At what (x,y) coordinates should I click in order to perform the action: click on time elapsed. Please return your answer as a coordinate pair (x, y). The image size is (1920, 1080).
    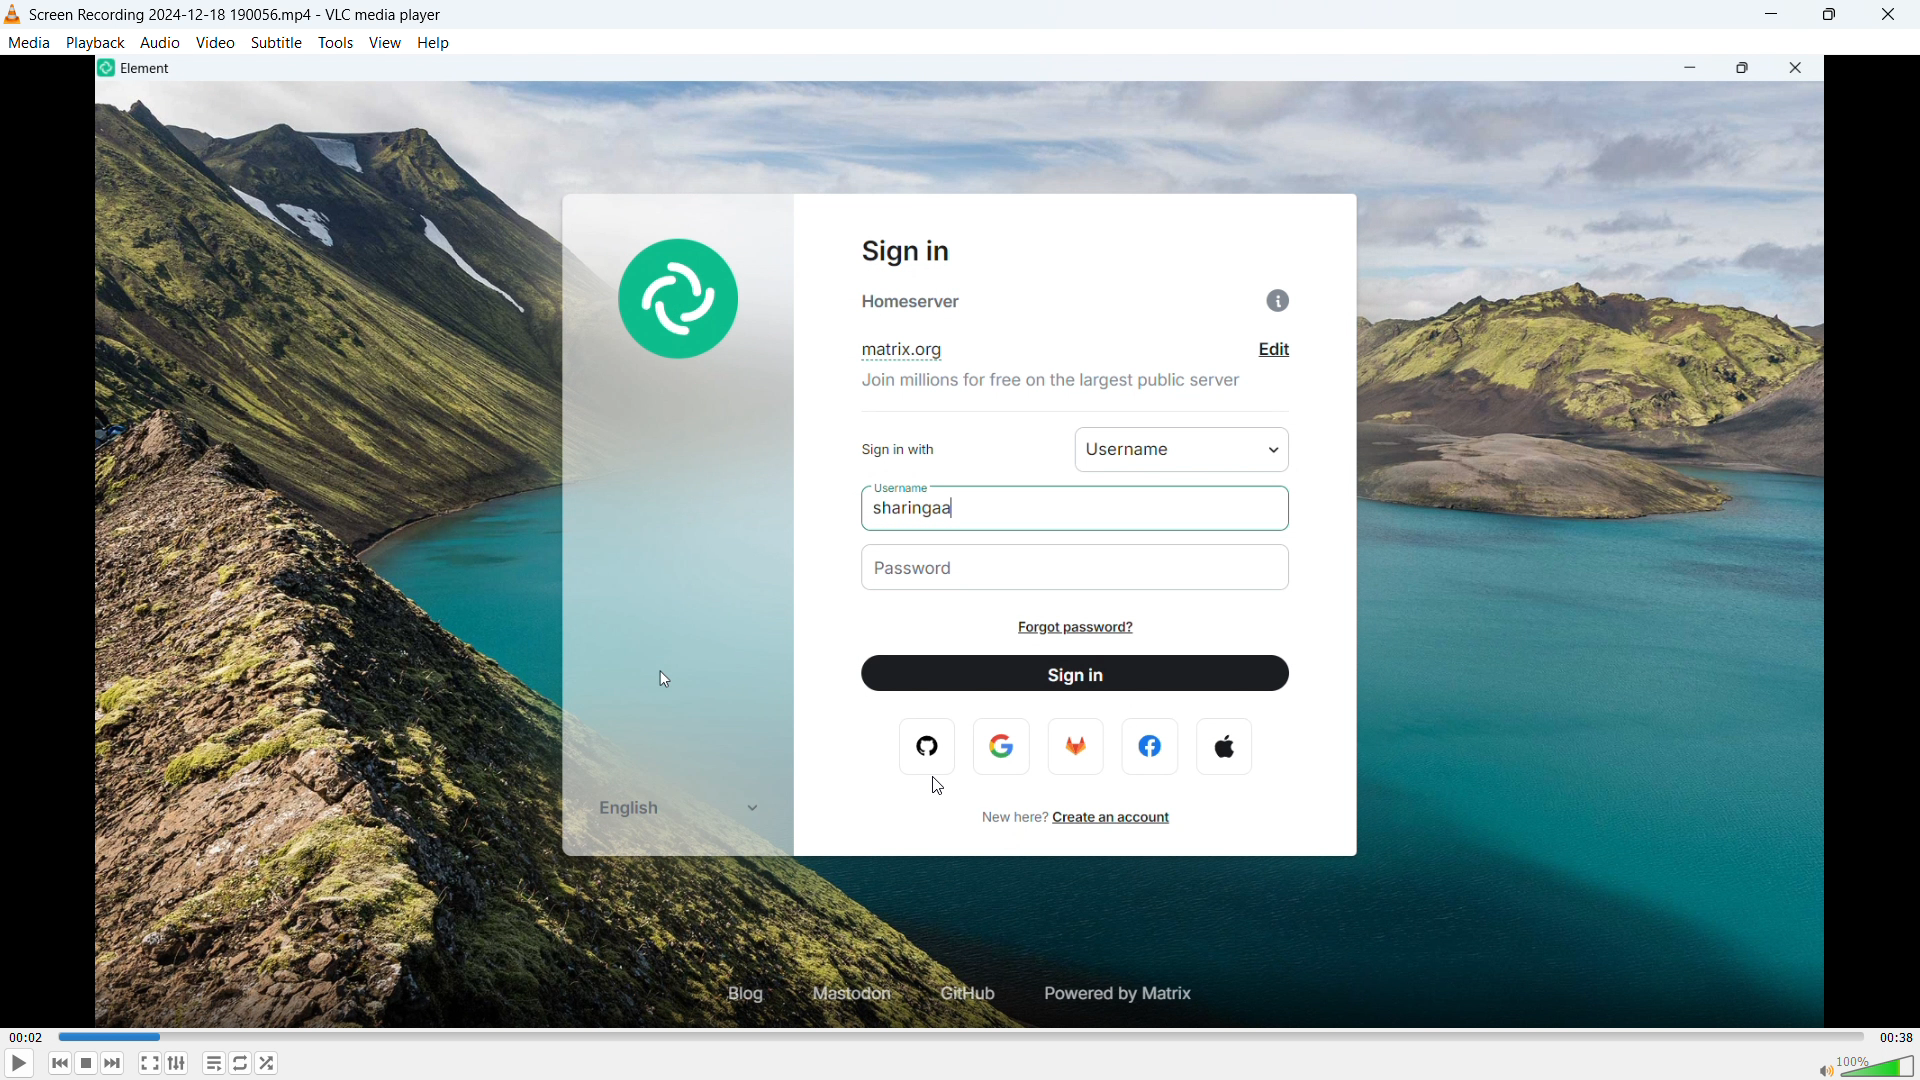
    Looking at the image, I should click on (27, 1038).